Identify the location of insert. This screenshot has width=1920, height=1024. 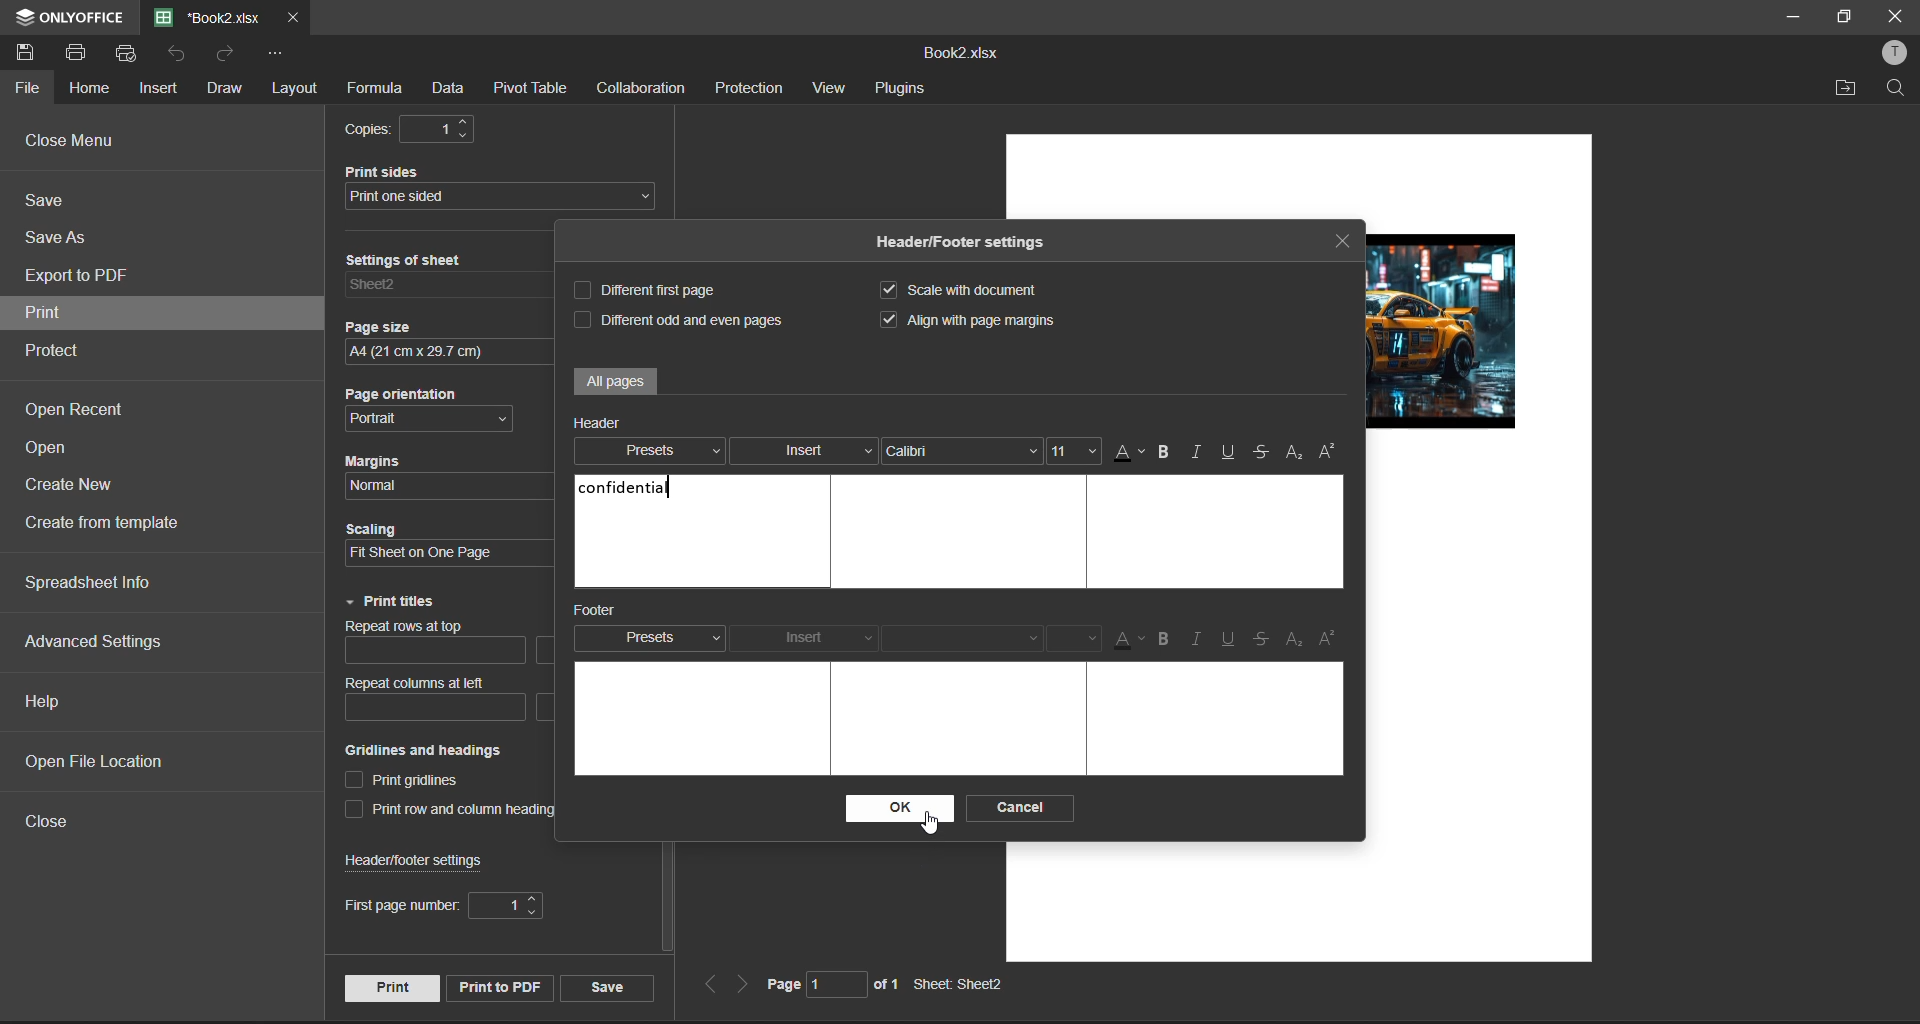
(809, 634).